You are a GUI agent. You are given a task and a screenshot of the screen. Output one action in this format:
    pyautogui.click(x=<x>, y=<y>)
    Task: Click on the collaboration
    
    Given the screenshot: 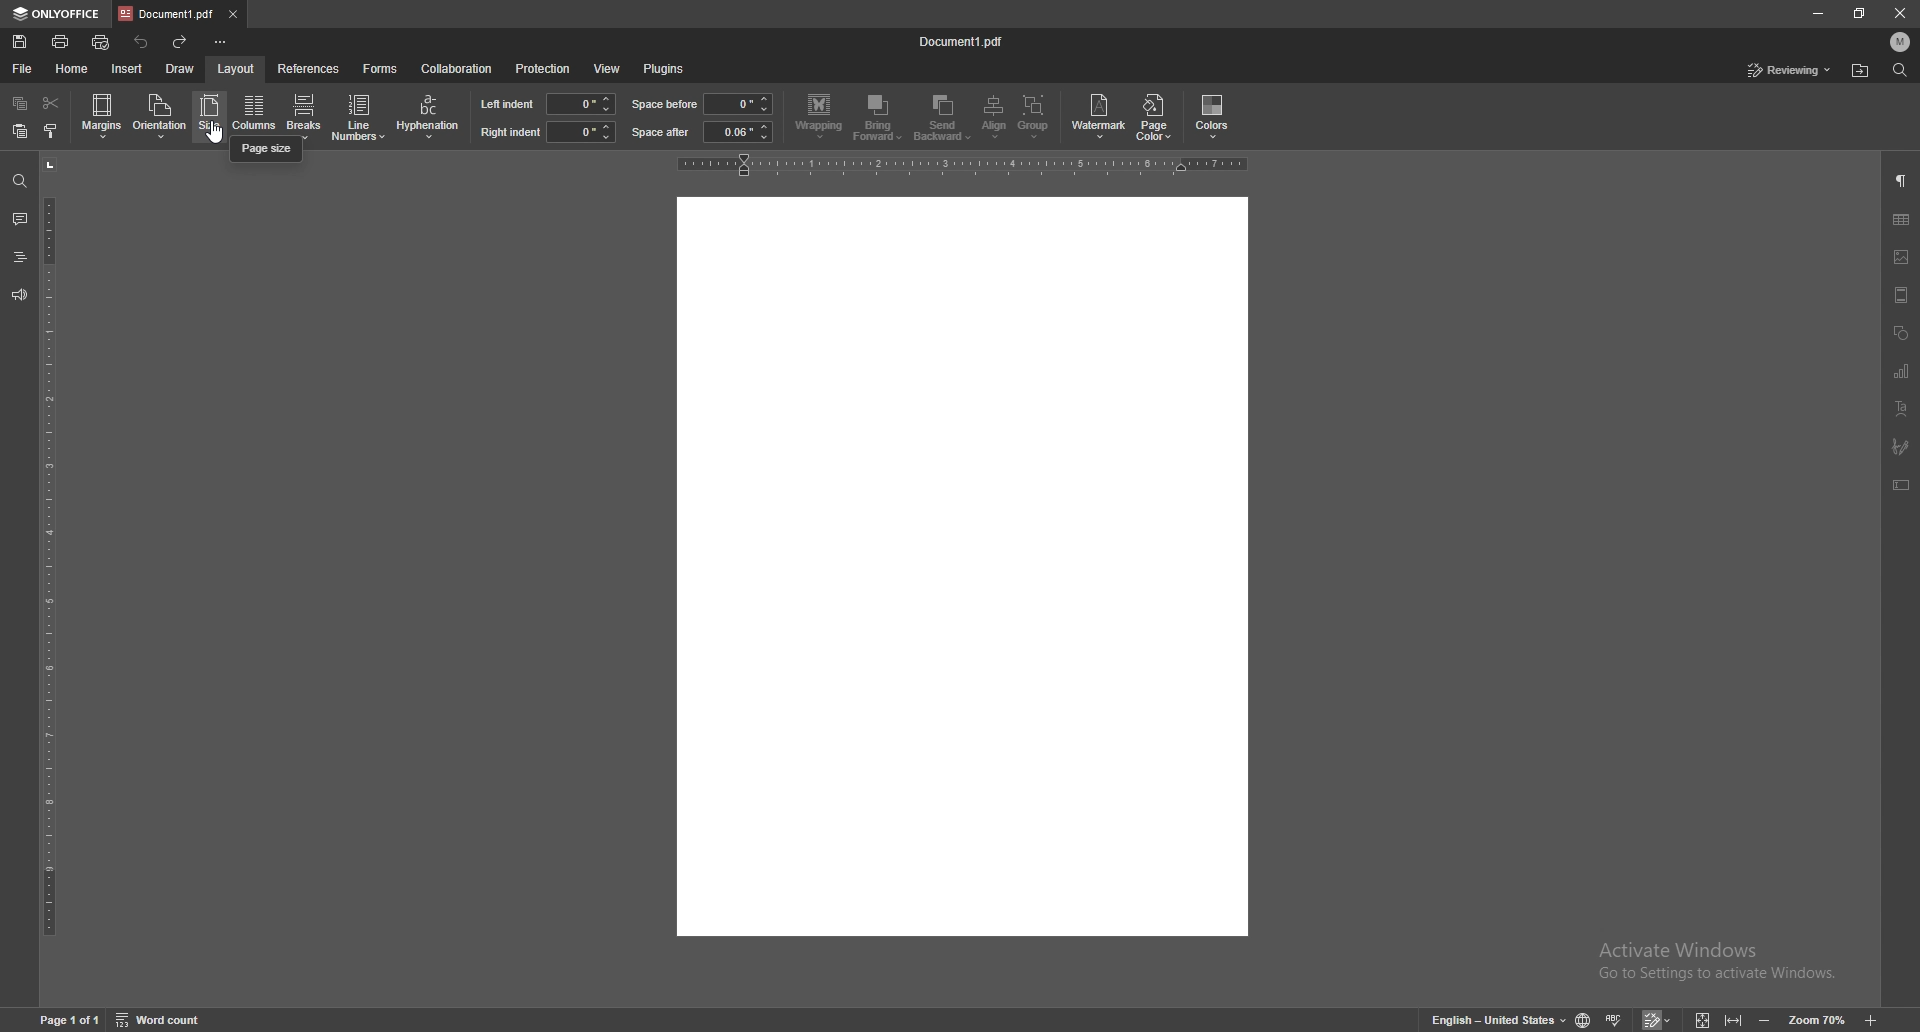 What is the action you would take?
    pyautogui.click(x=456, y=68)
    